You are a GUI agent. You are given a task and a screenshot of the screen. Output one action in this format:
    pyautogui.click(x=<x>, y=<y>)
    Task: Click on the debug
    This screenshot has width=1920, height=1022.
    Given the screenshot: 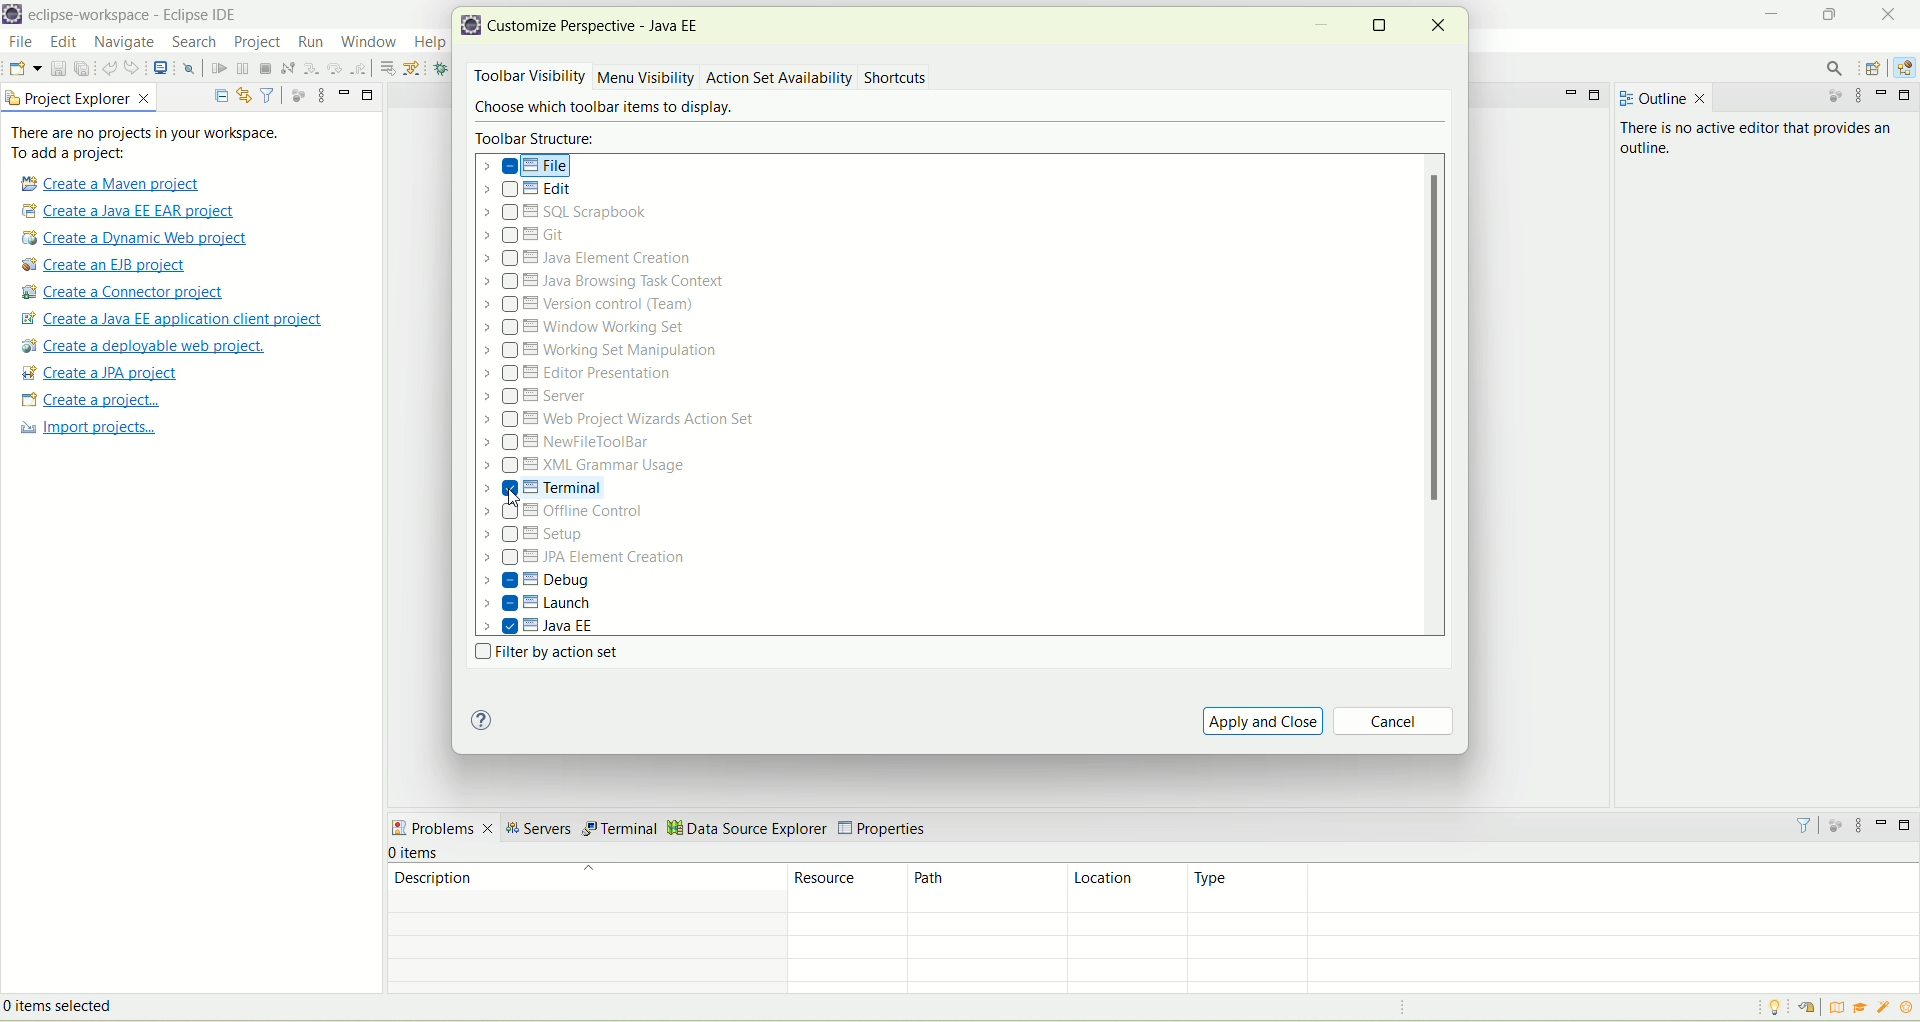 What is the action you would take?
    pyautogui.click(x=446, y=70)
    